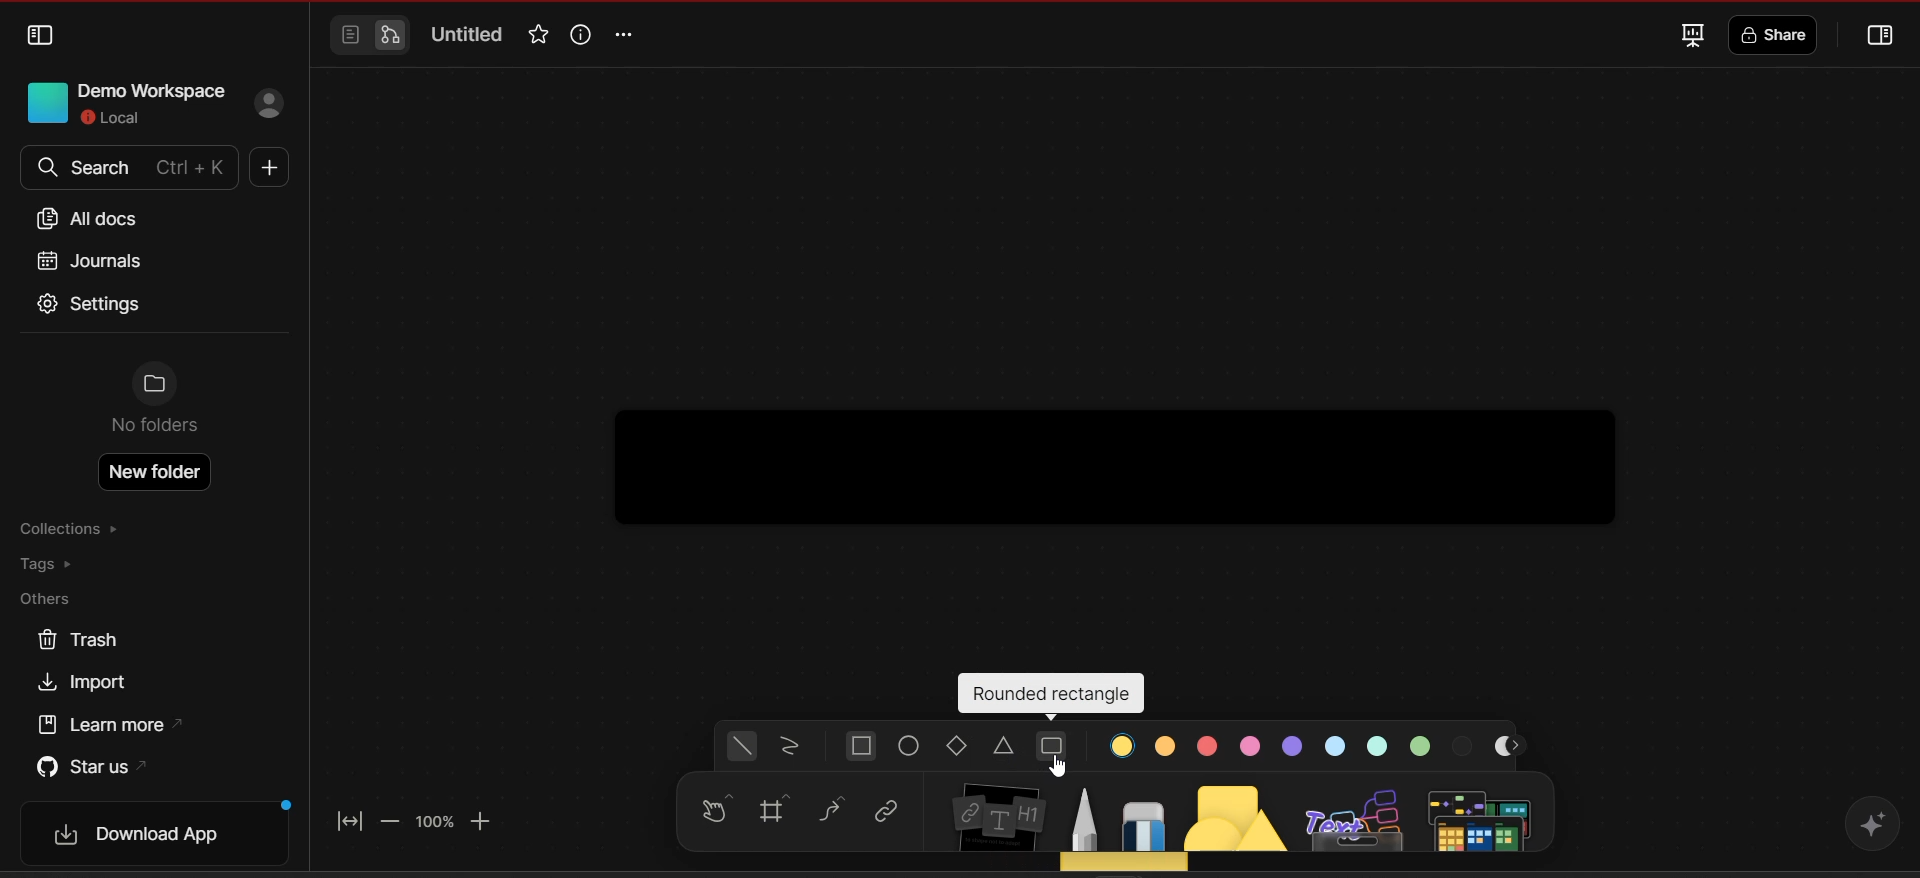 The width and height of the screenshot is (1920, 878). What do you see at coordinates (157, 472) in the screenshot?
I see `New folder` at bounding box center [157, 472].